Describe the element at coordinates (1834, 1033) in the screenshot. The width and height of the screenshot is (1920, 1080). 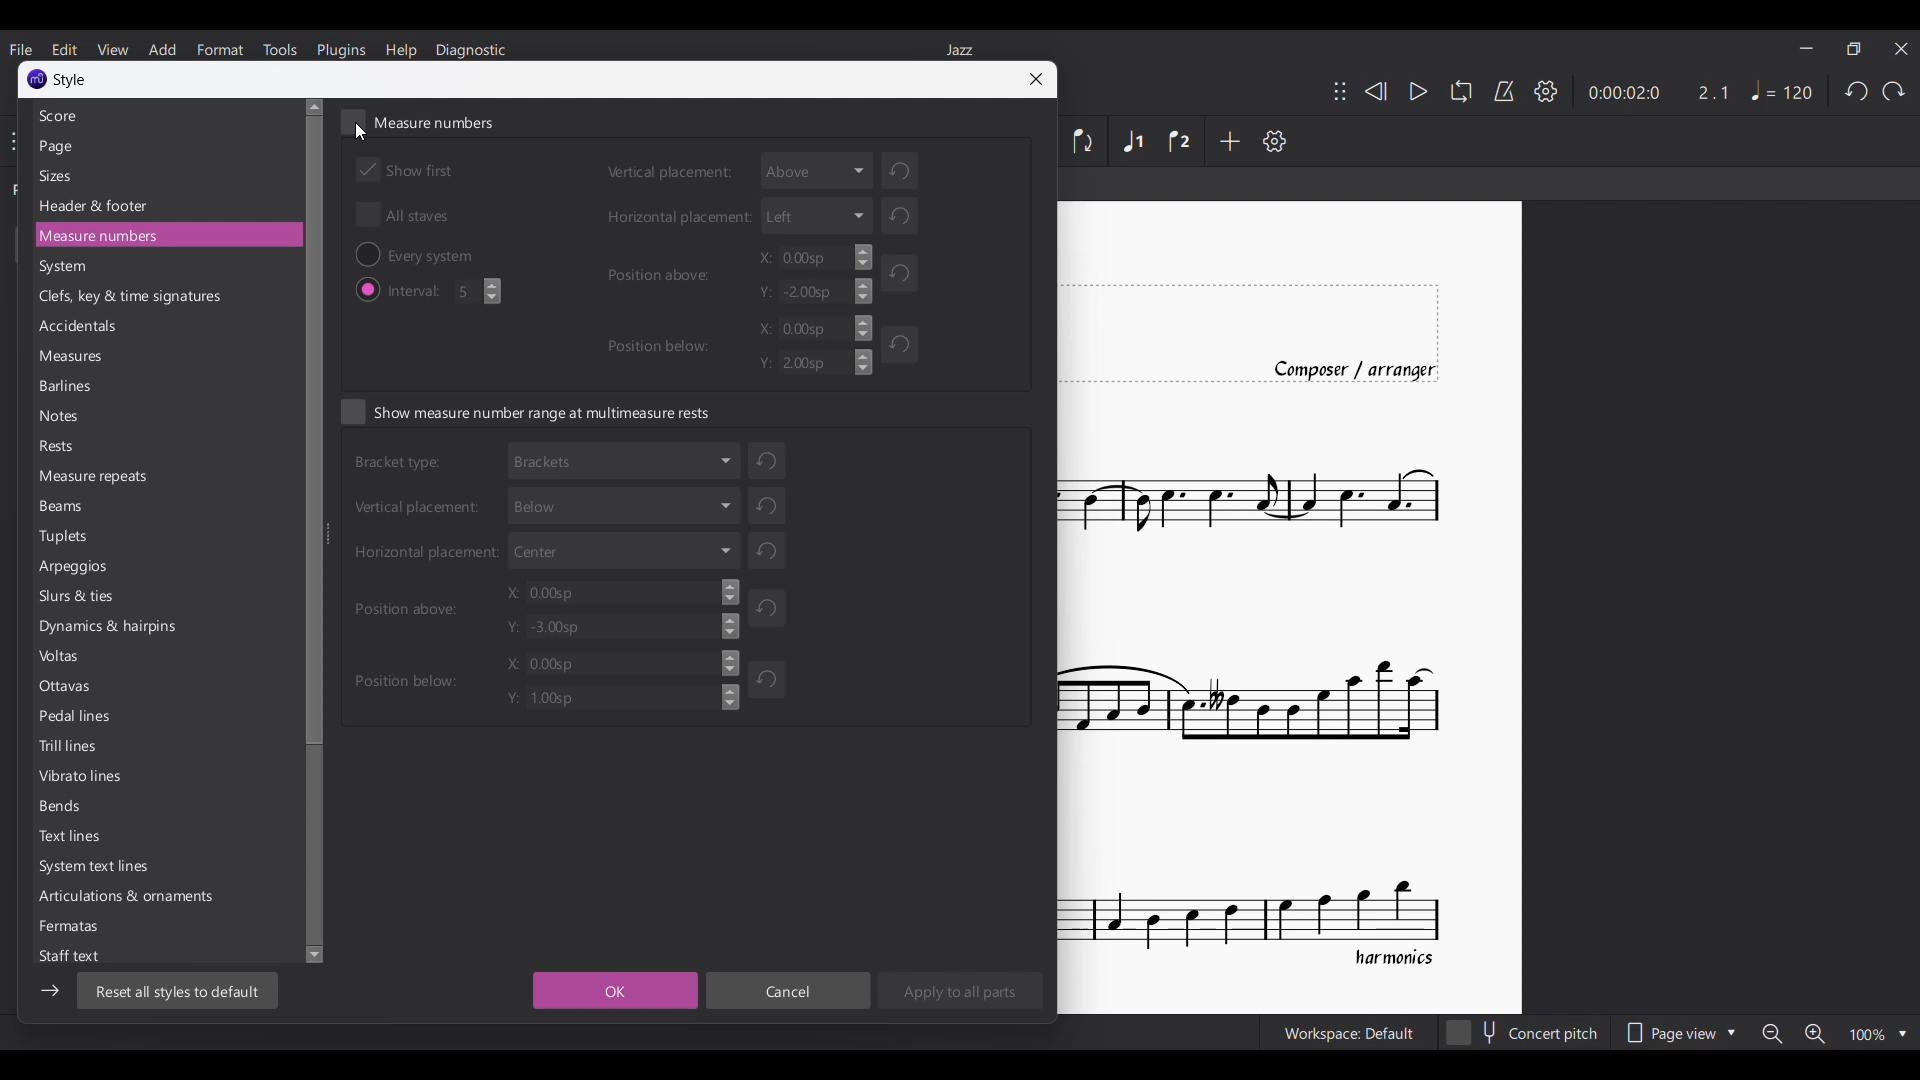
I see `Zoom options` at that location.